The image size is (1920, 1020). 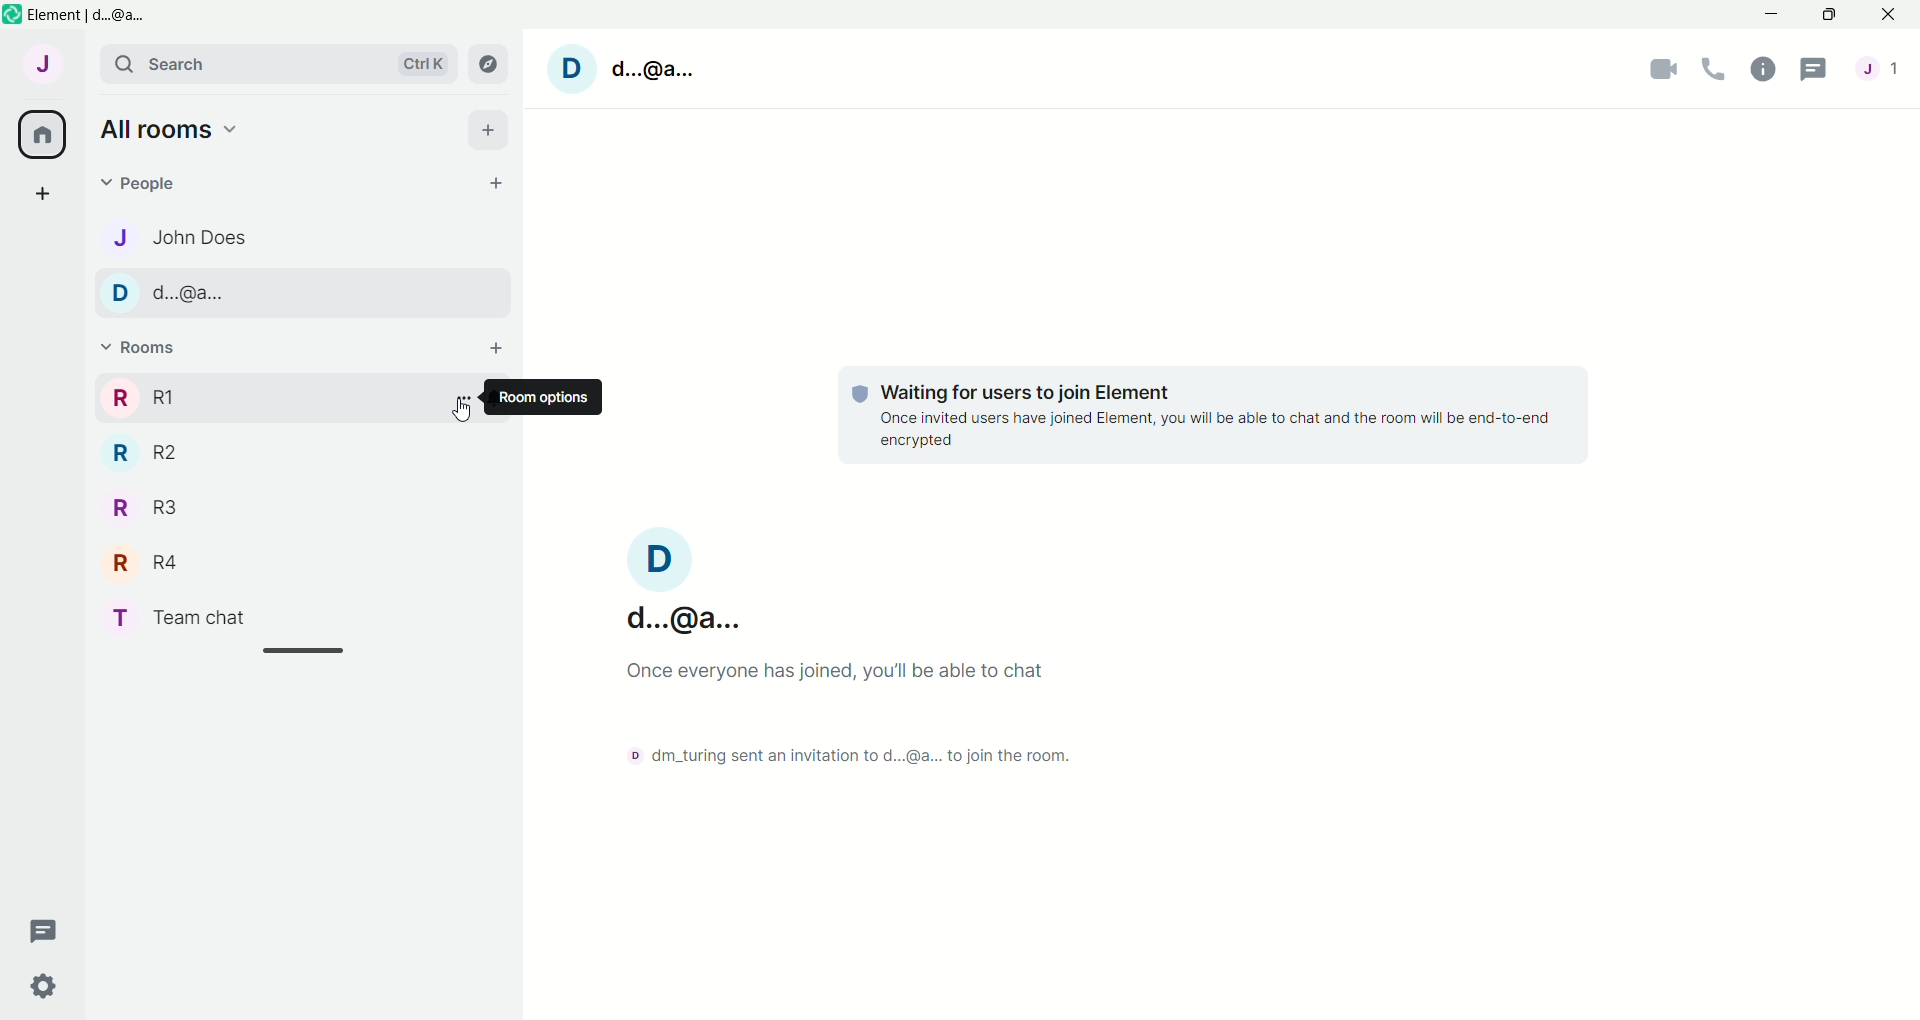 What do you see at coordinates (198, 293) in the screenshot?
I see `D d.@a..` at bounding box center [198, 293].